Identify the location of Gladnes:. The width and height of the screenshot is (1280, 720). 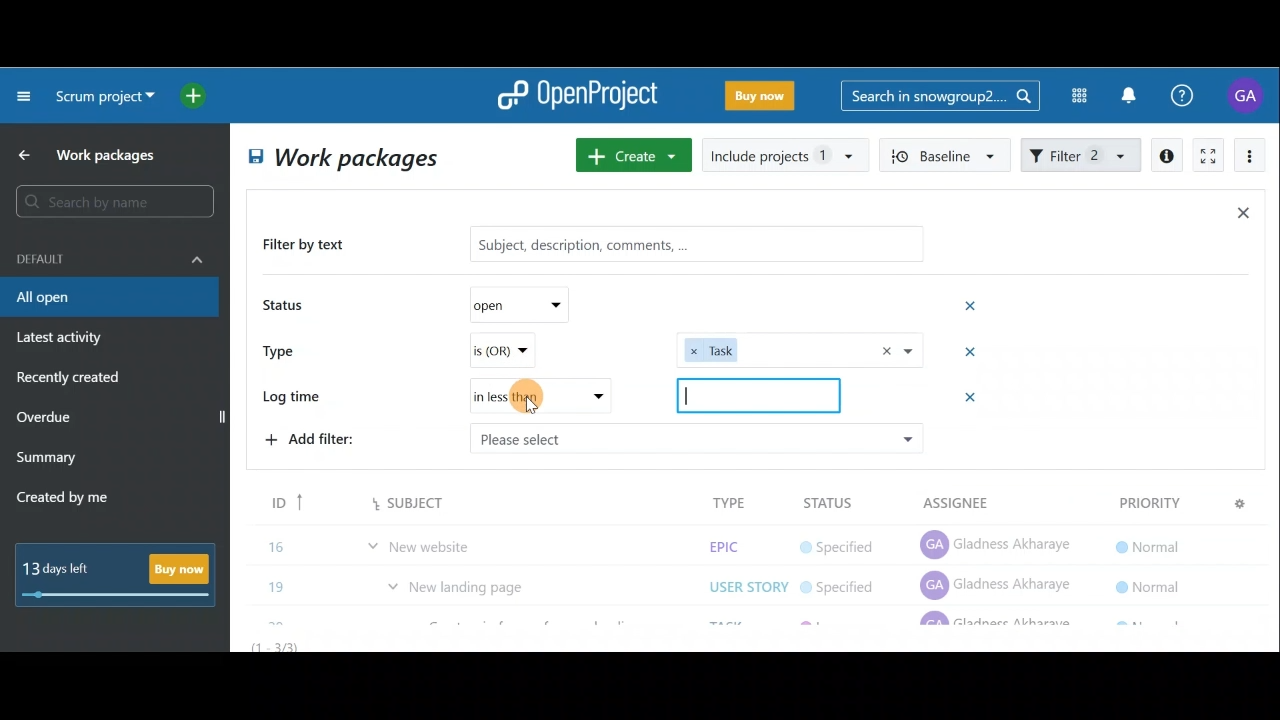
(848, 543).